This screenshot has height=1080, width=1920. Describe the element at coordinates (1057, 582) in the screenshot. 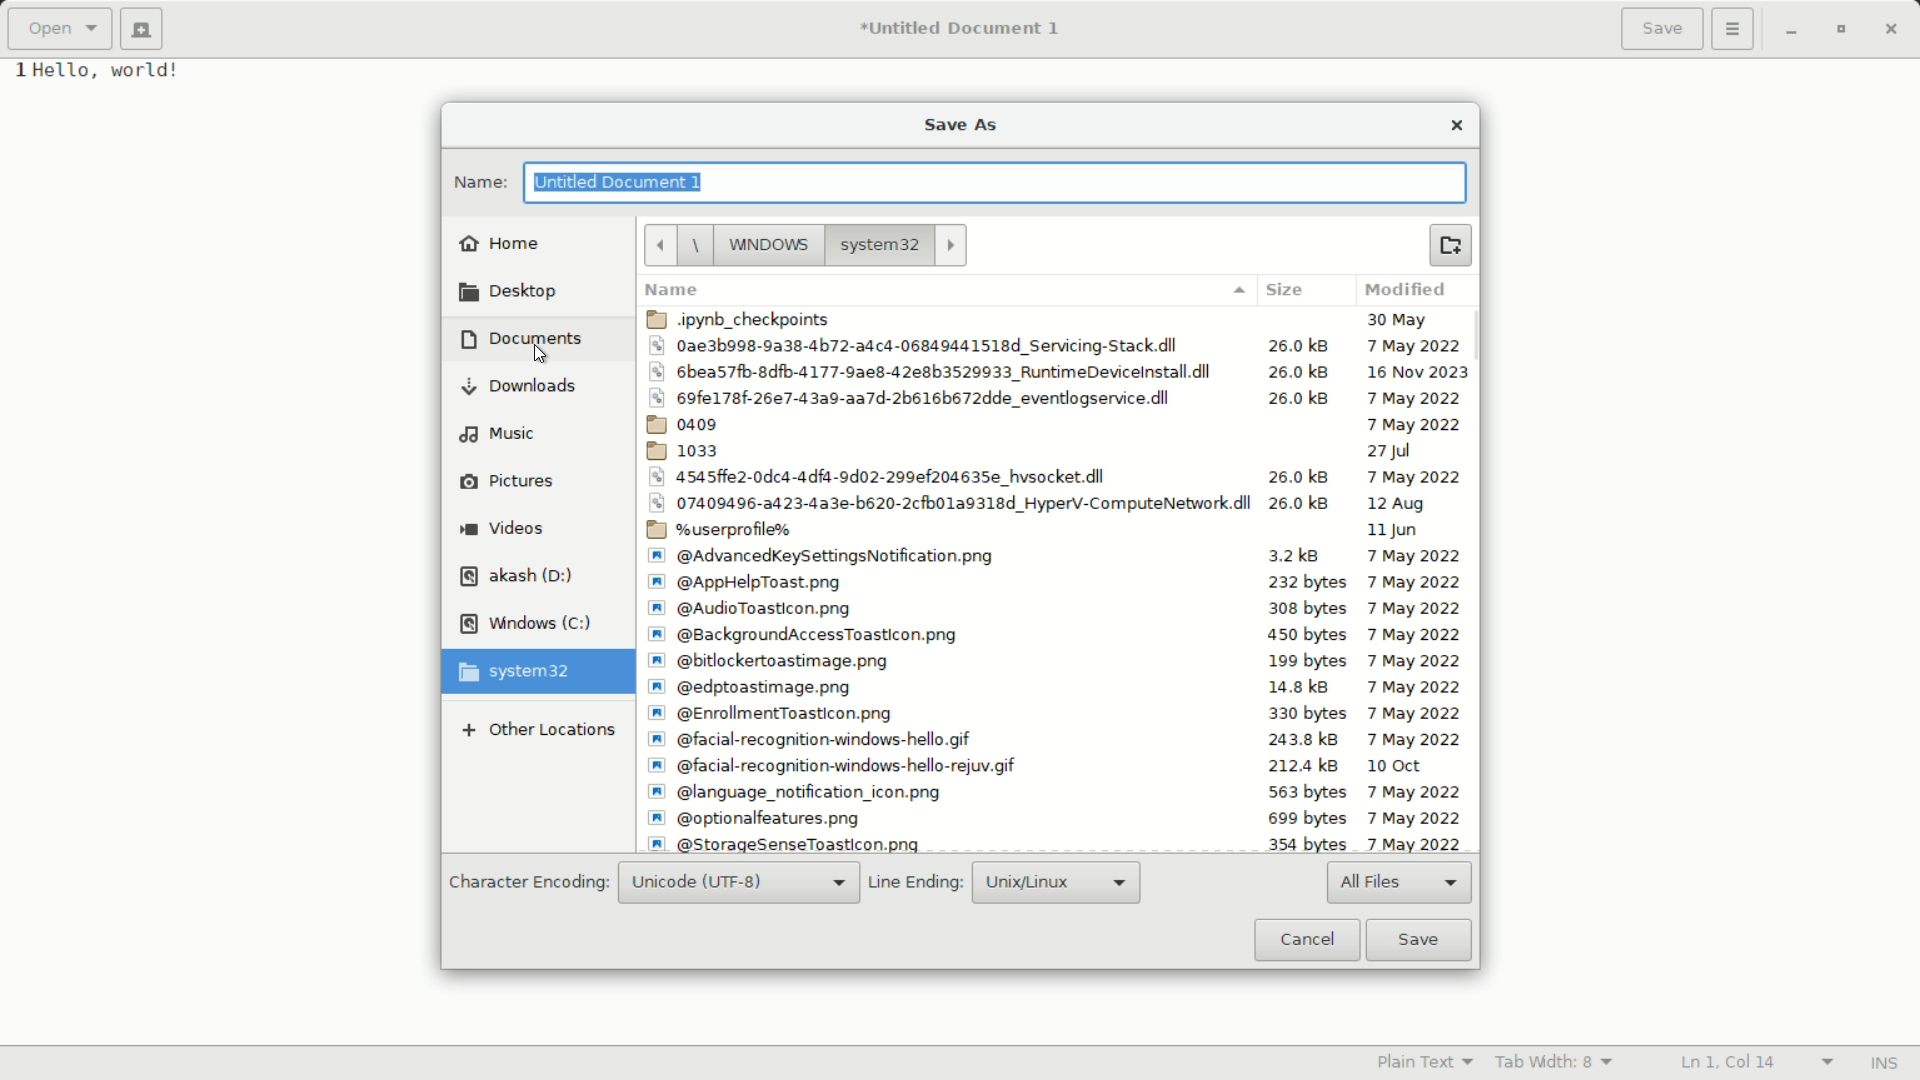

I see `File` at that location.